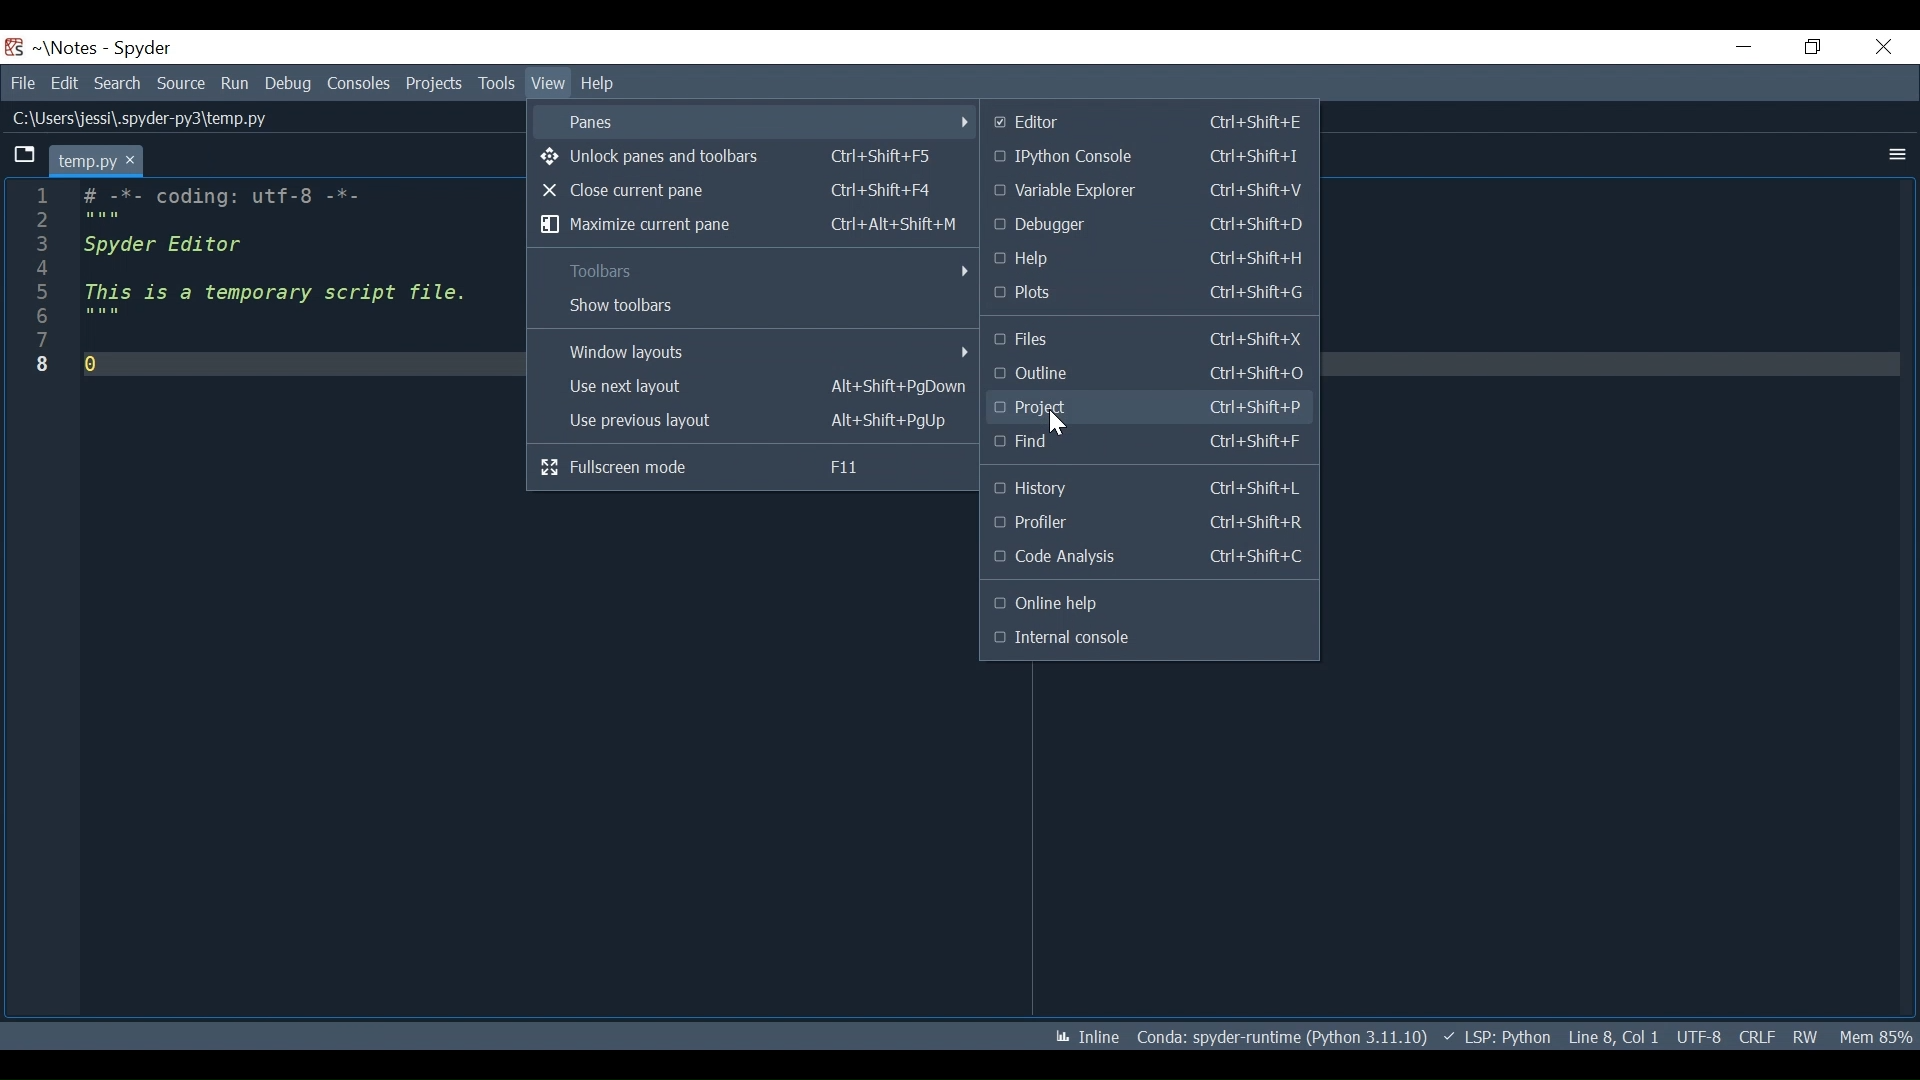  Describe the element at coordinates (1745, 45) in the screenshot. I see `Minimize` at that location.